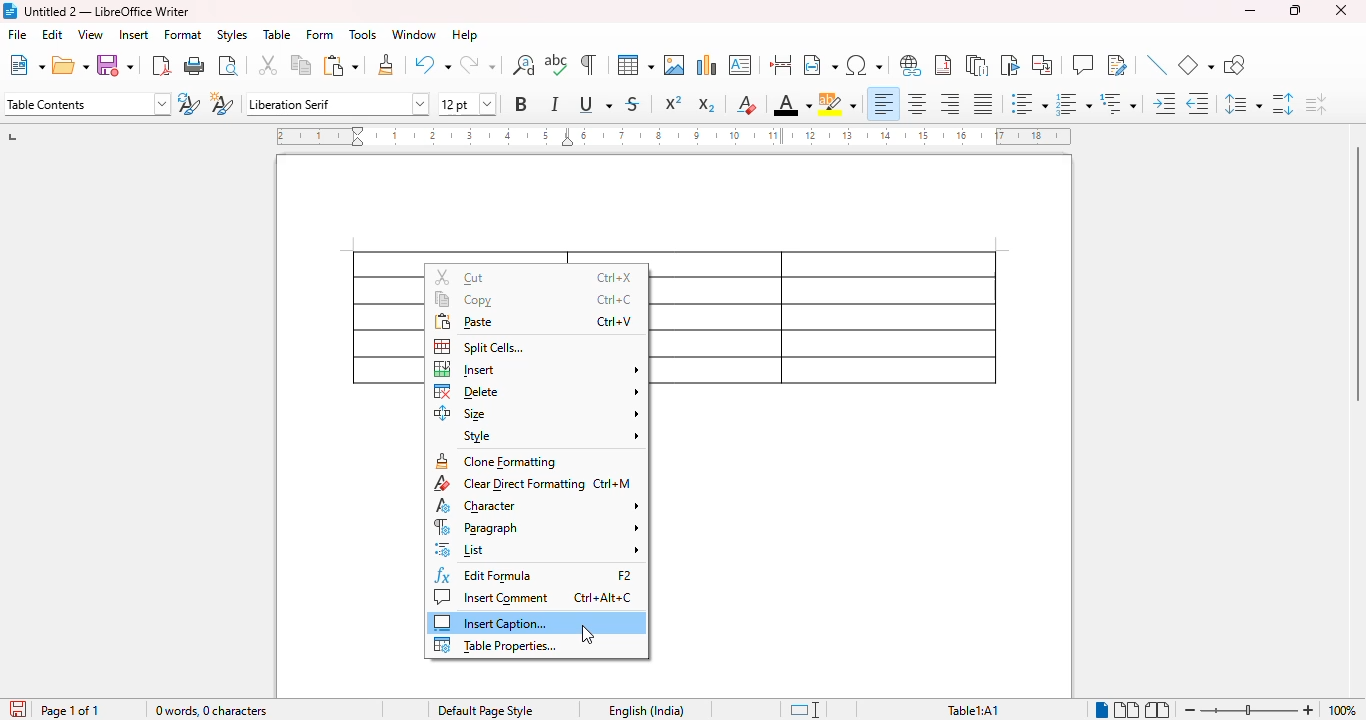 The width and height of the screenshot is (1366, 720). What do you see at coordinates (1310, 710) in the screenshot?
I see `zoom in` at bounding box center [1310, 710].